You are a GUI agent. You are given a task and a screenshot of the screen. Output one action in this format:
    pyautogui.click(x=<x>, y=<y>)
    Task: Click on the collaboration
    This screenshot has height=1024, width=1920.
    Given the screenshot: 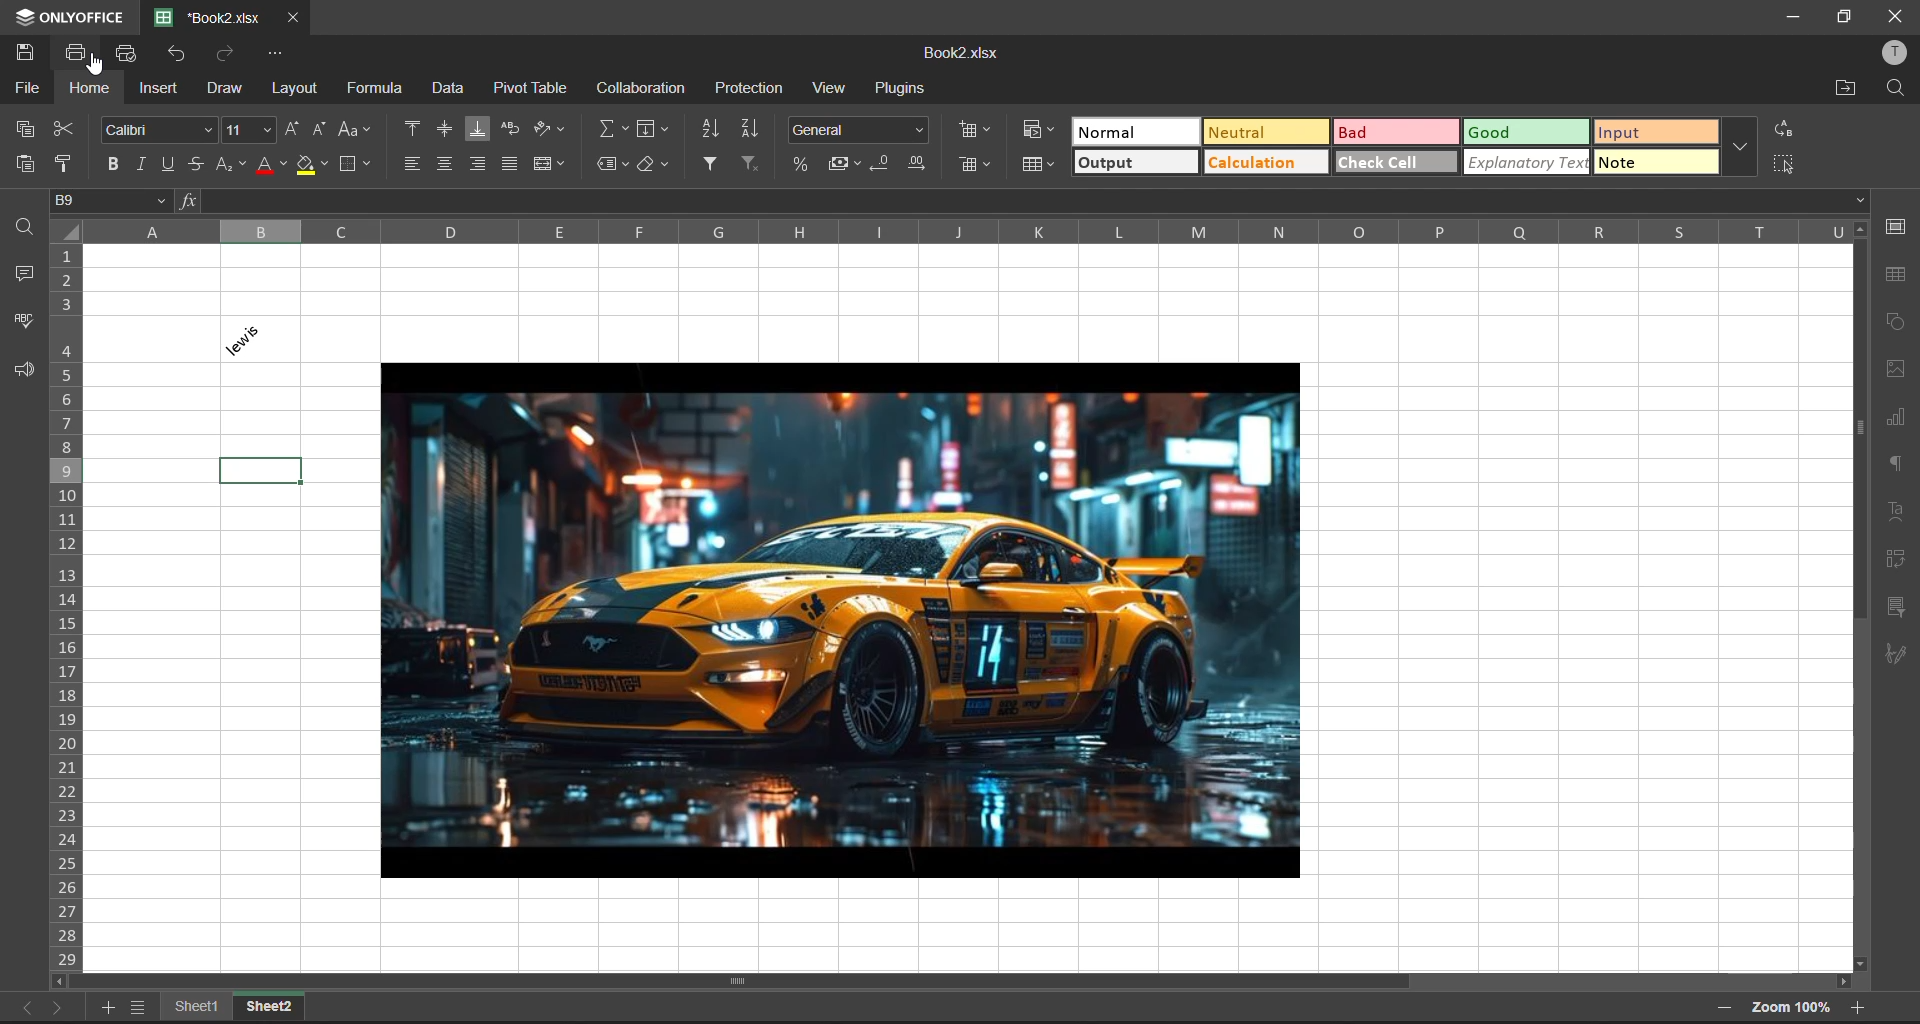 What is the action you would take?
    pyautogui.click(x=648, y=88)
    